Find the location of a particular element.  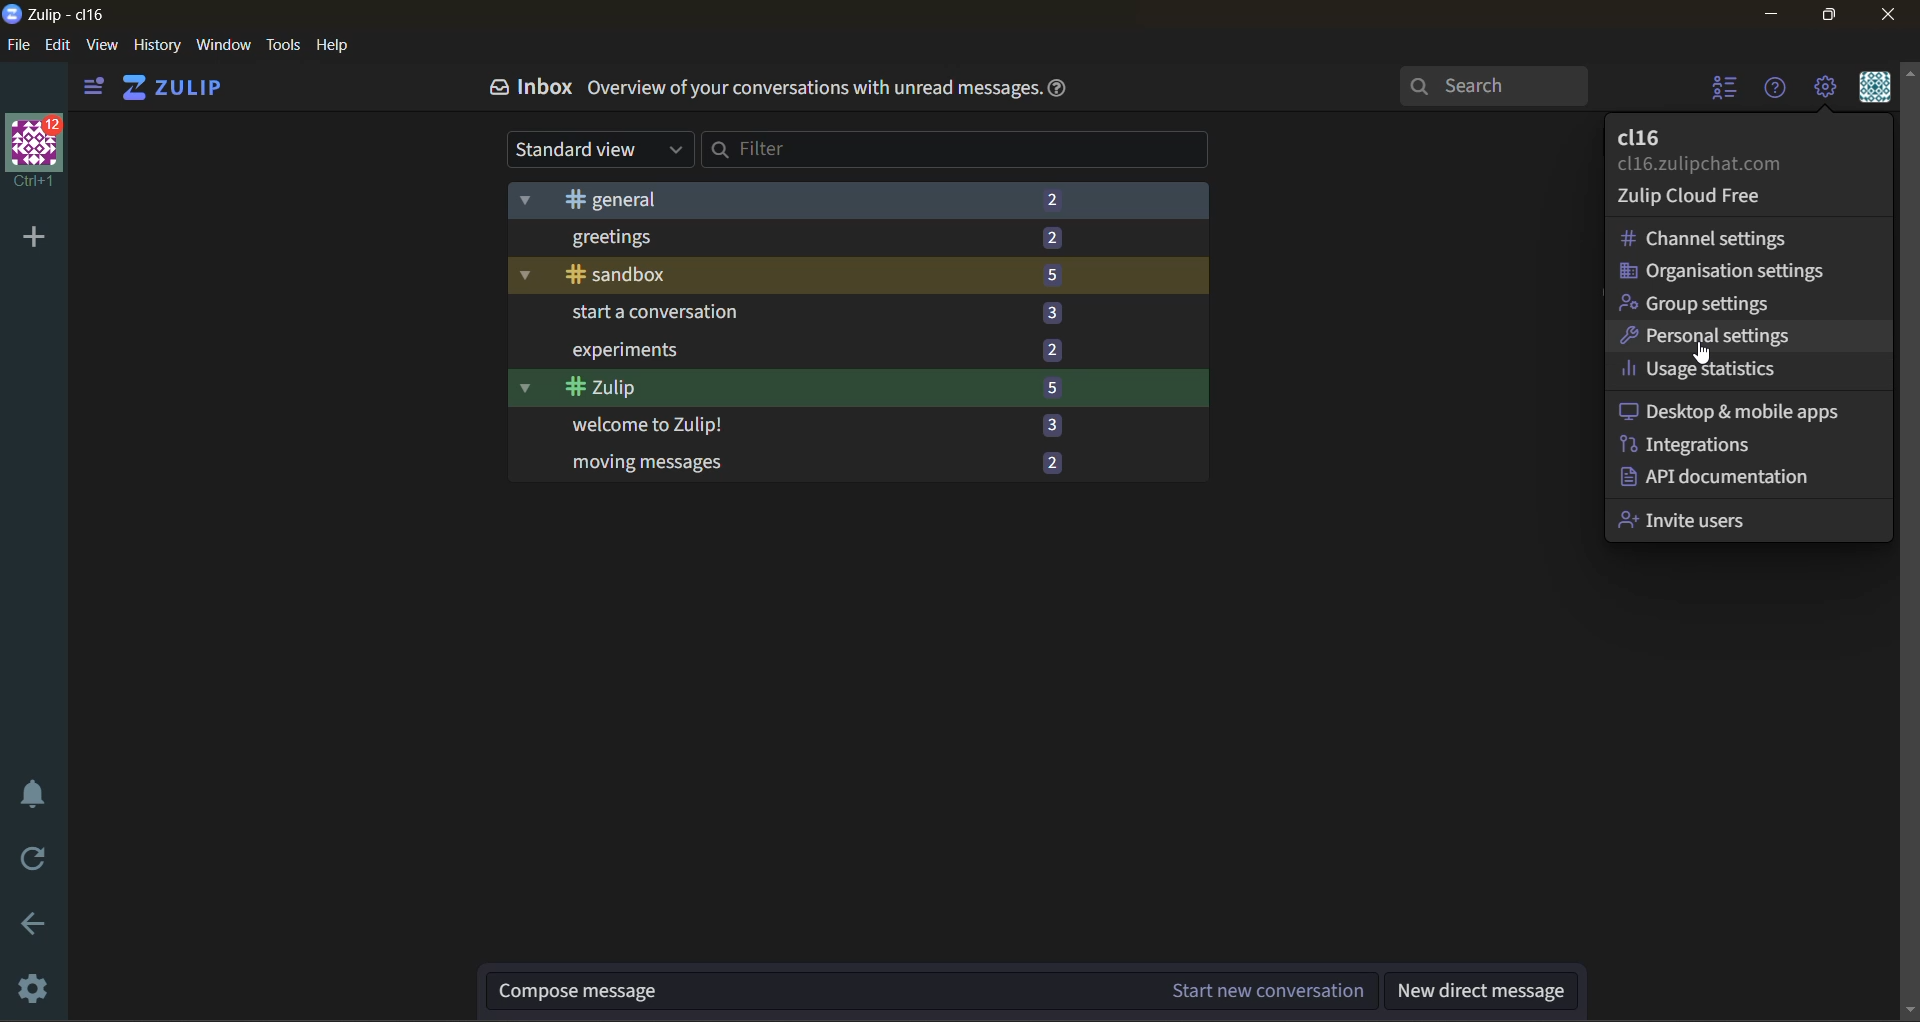

file is located at coordinates (17, 46).